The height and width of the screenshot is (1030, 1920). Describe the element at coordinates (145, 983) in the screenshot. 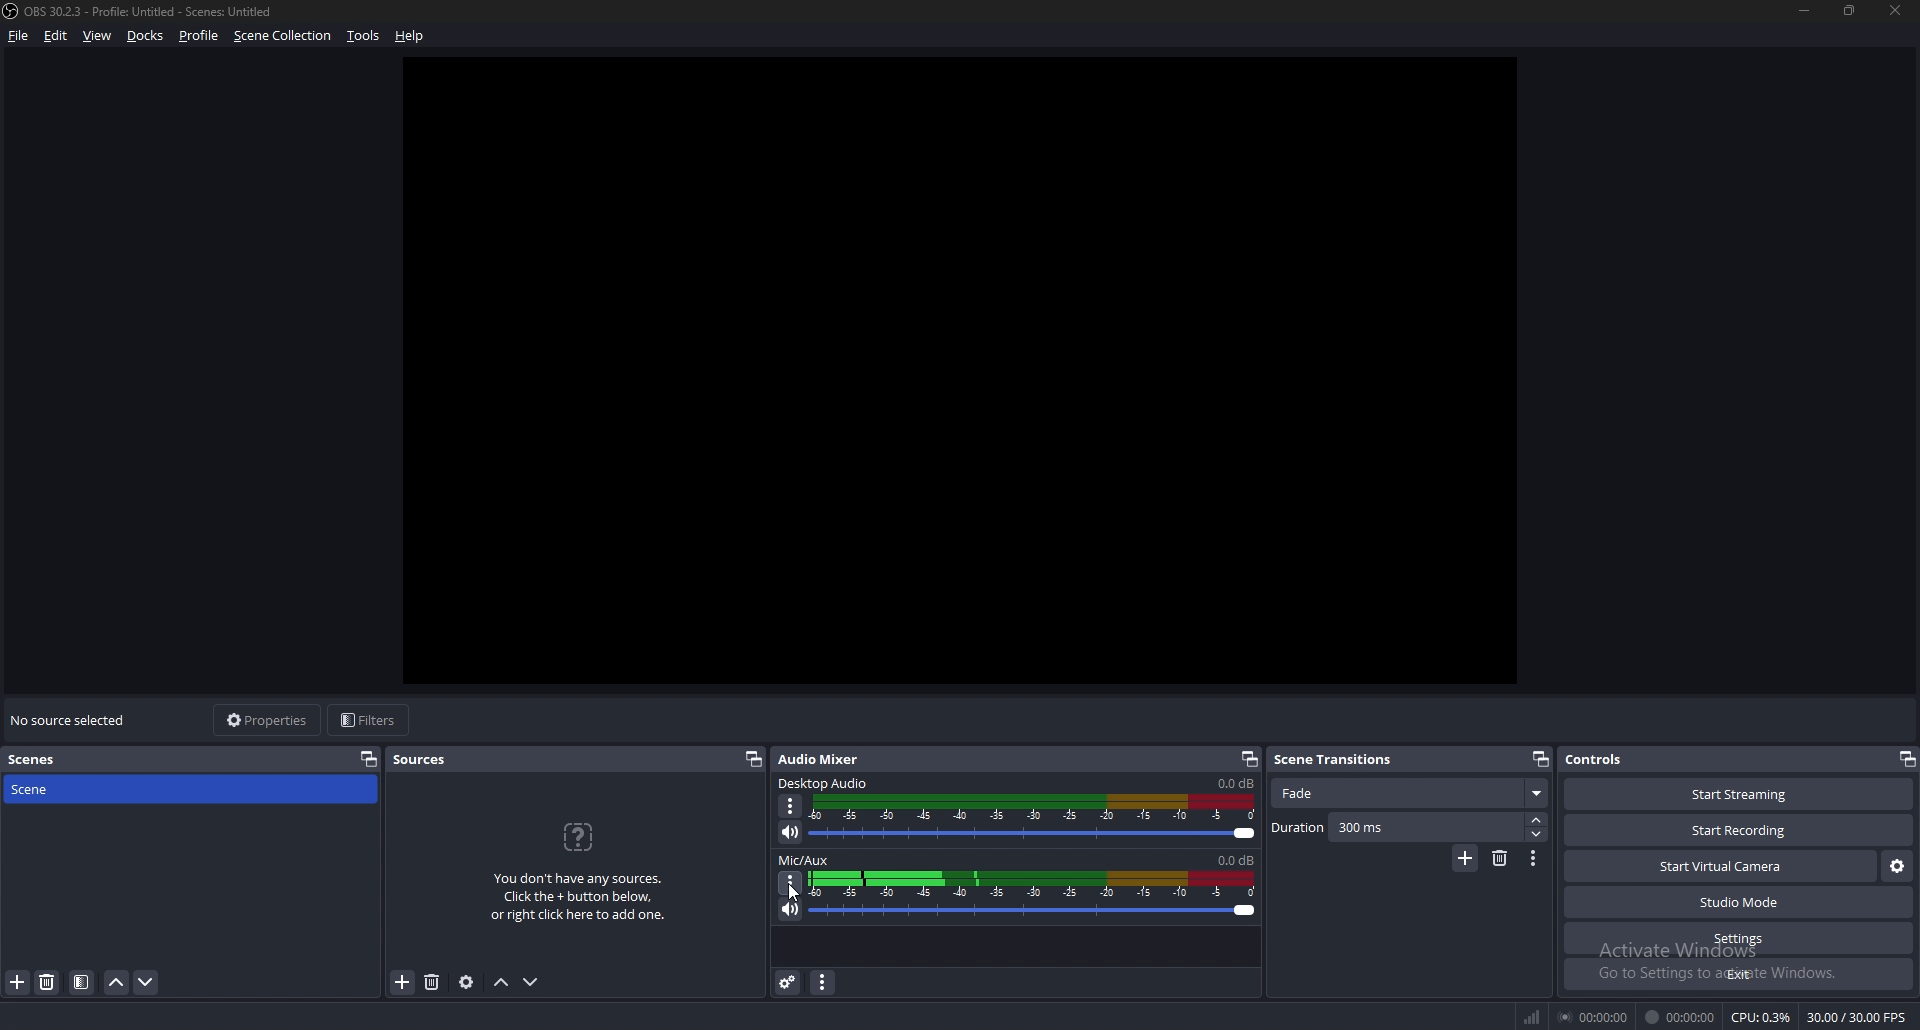

I see `move scene down` at that location.